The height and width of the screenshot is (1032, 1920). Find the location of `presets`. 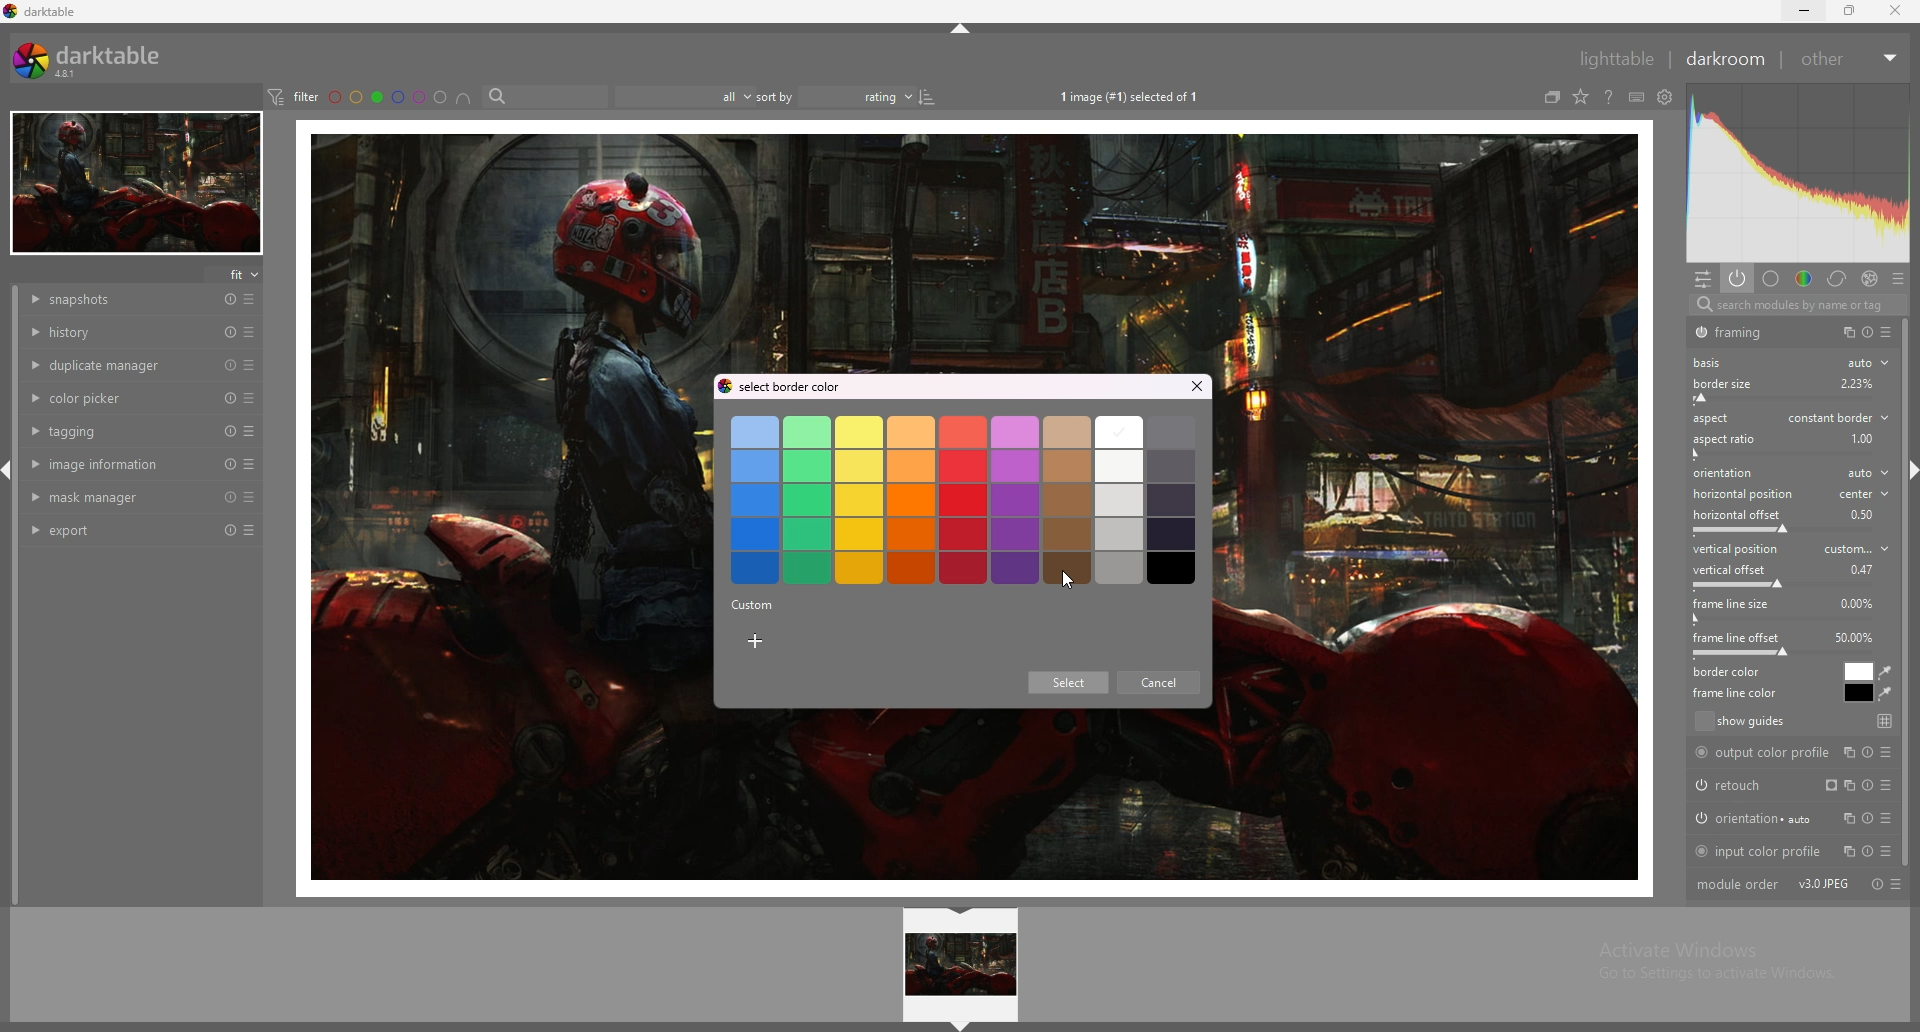

presets is located at coordinates (250, 464).